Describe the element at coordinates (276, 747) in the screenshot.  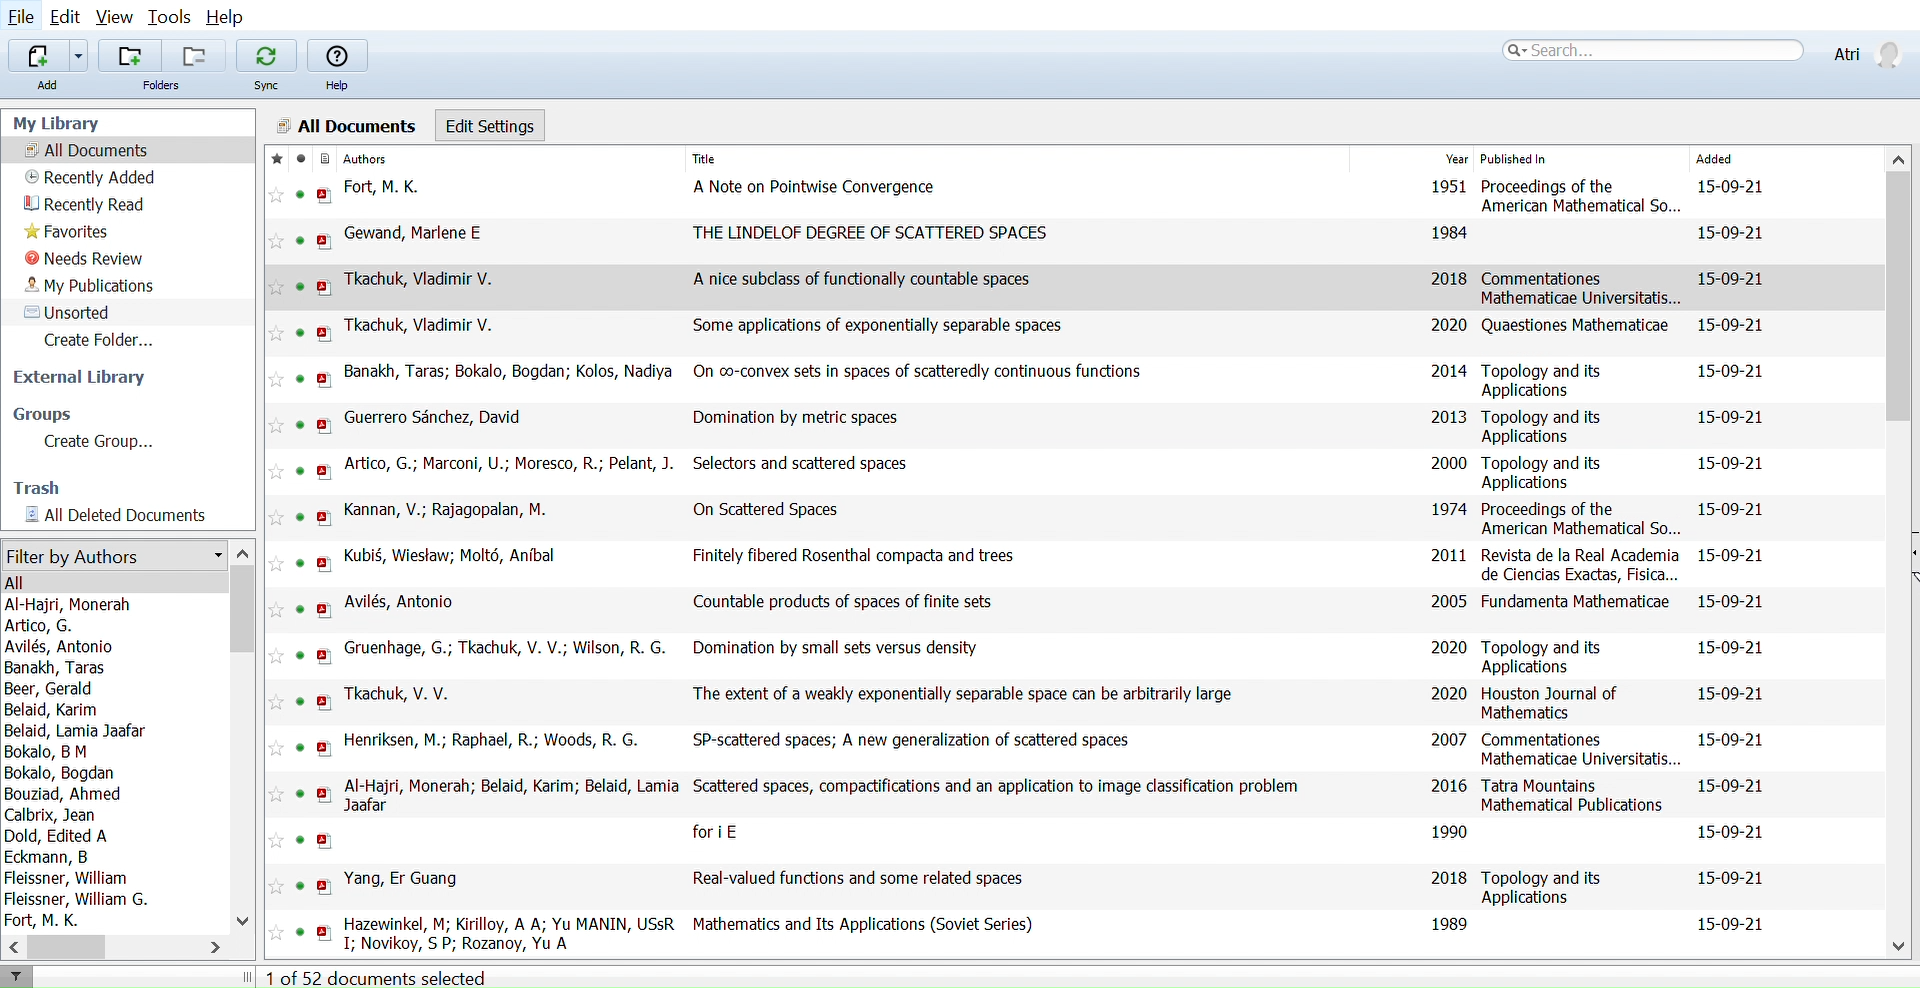
I see `Add this reference to favorites` at that location.